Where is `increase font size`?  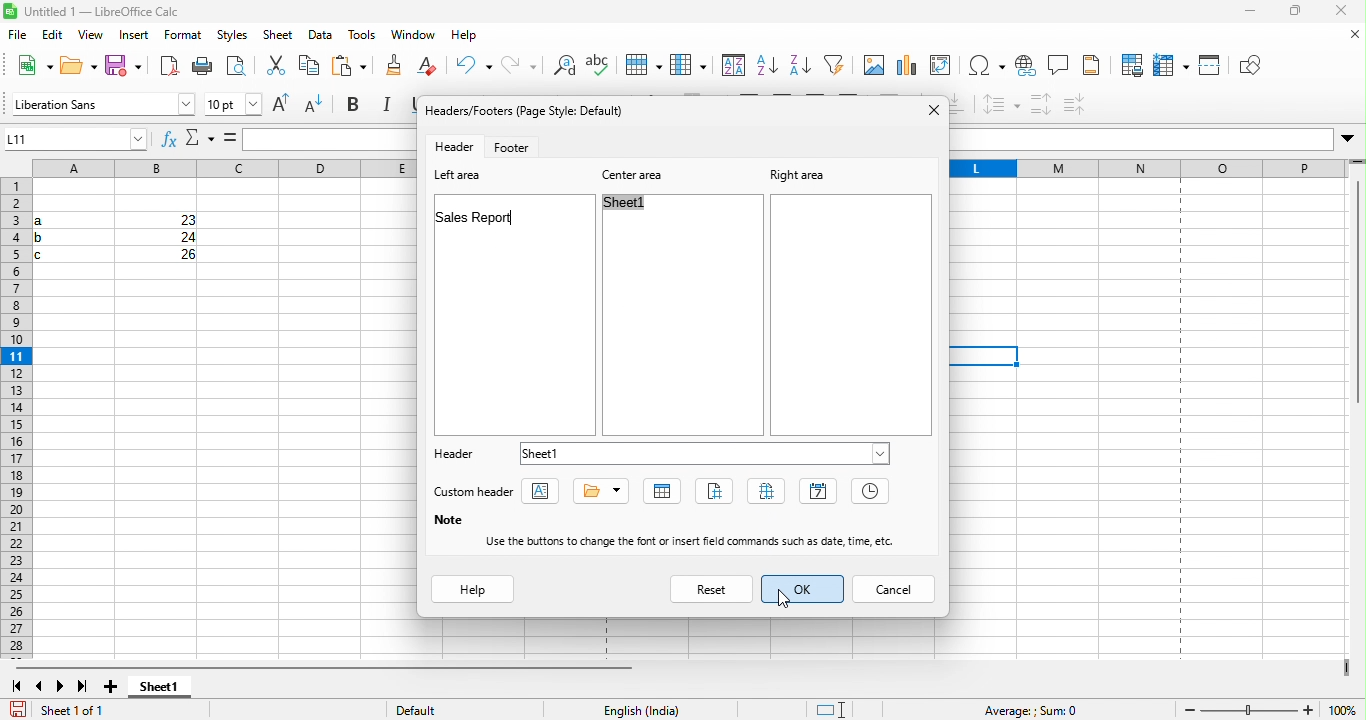 increase font size is located at coordinates (286, 107).